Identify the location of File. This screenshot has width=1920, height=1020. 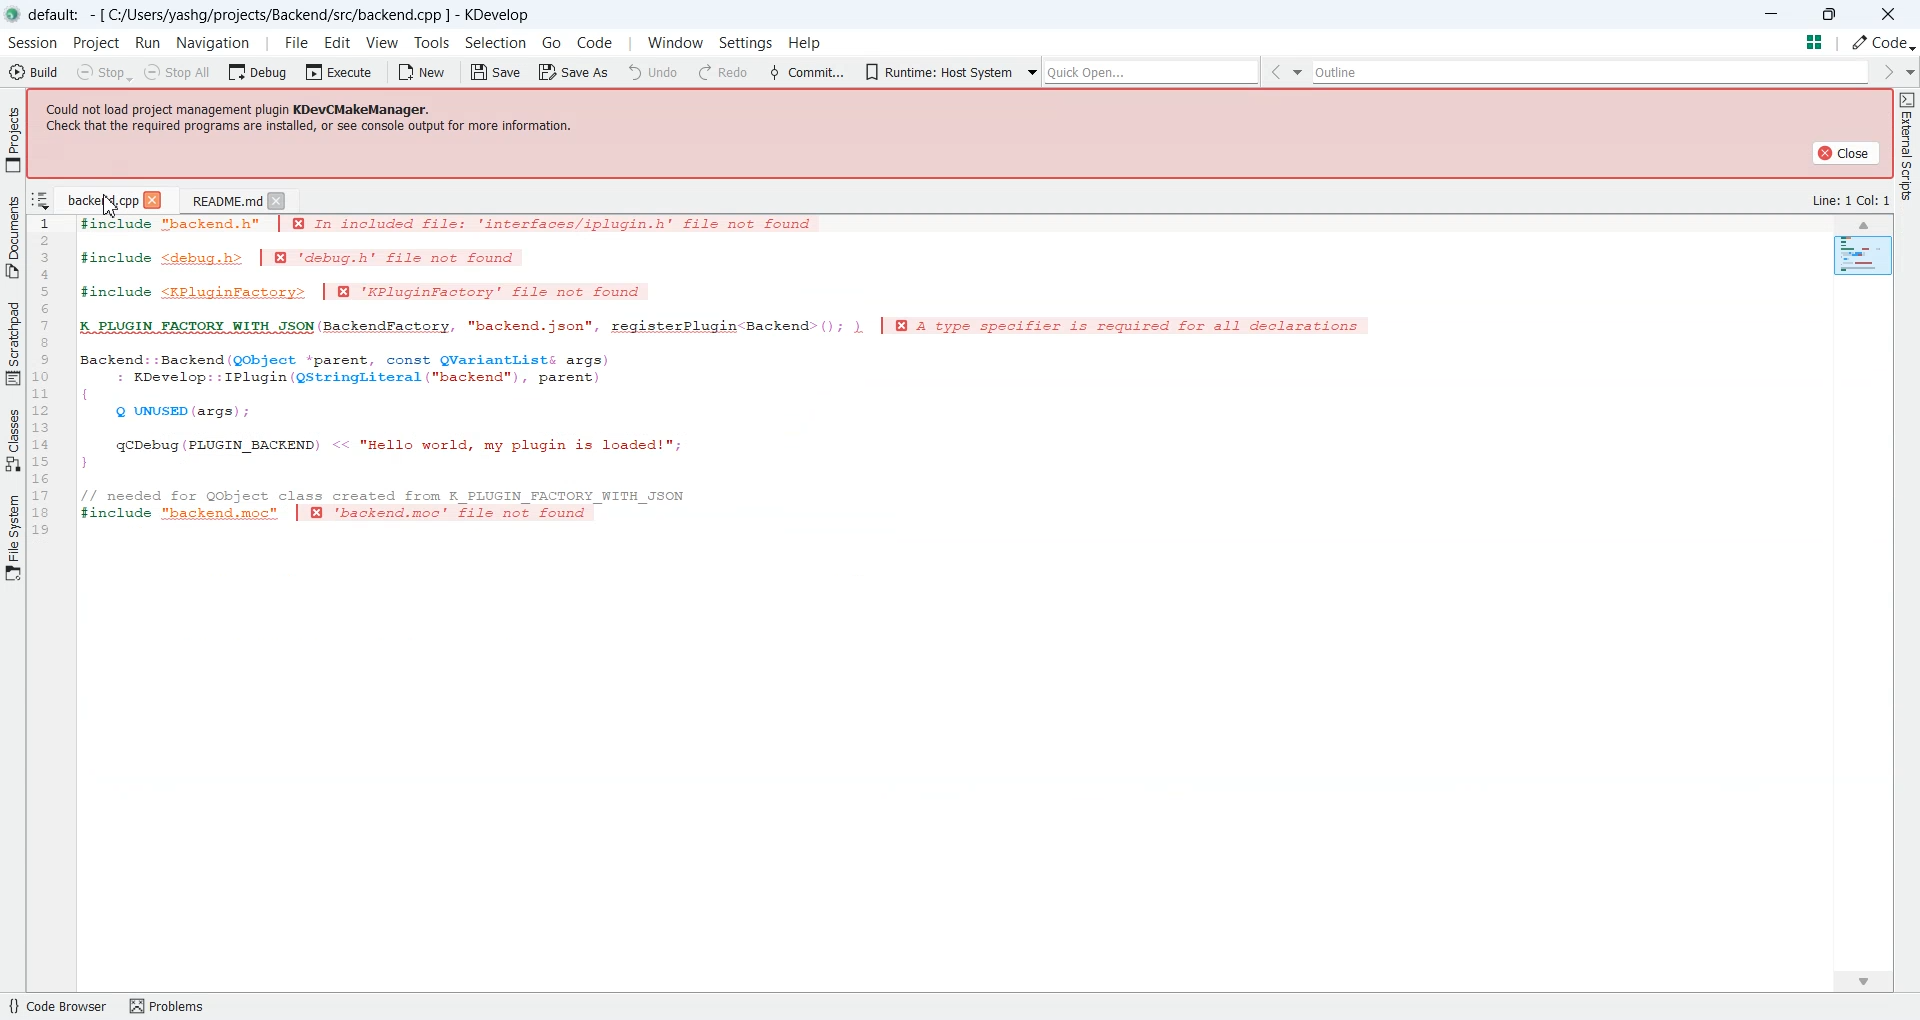
(293, 43).